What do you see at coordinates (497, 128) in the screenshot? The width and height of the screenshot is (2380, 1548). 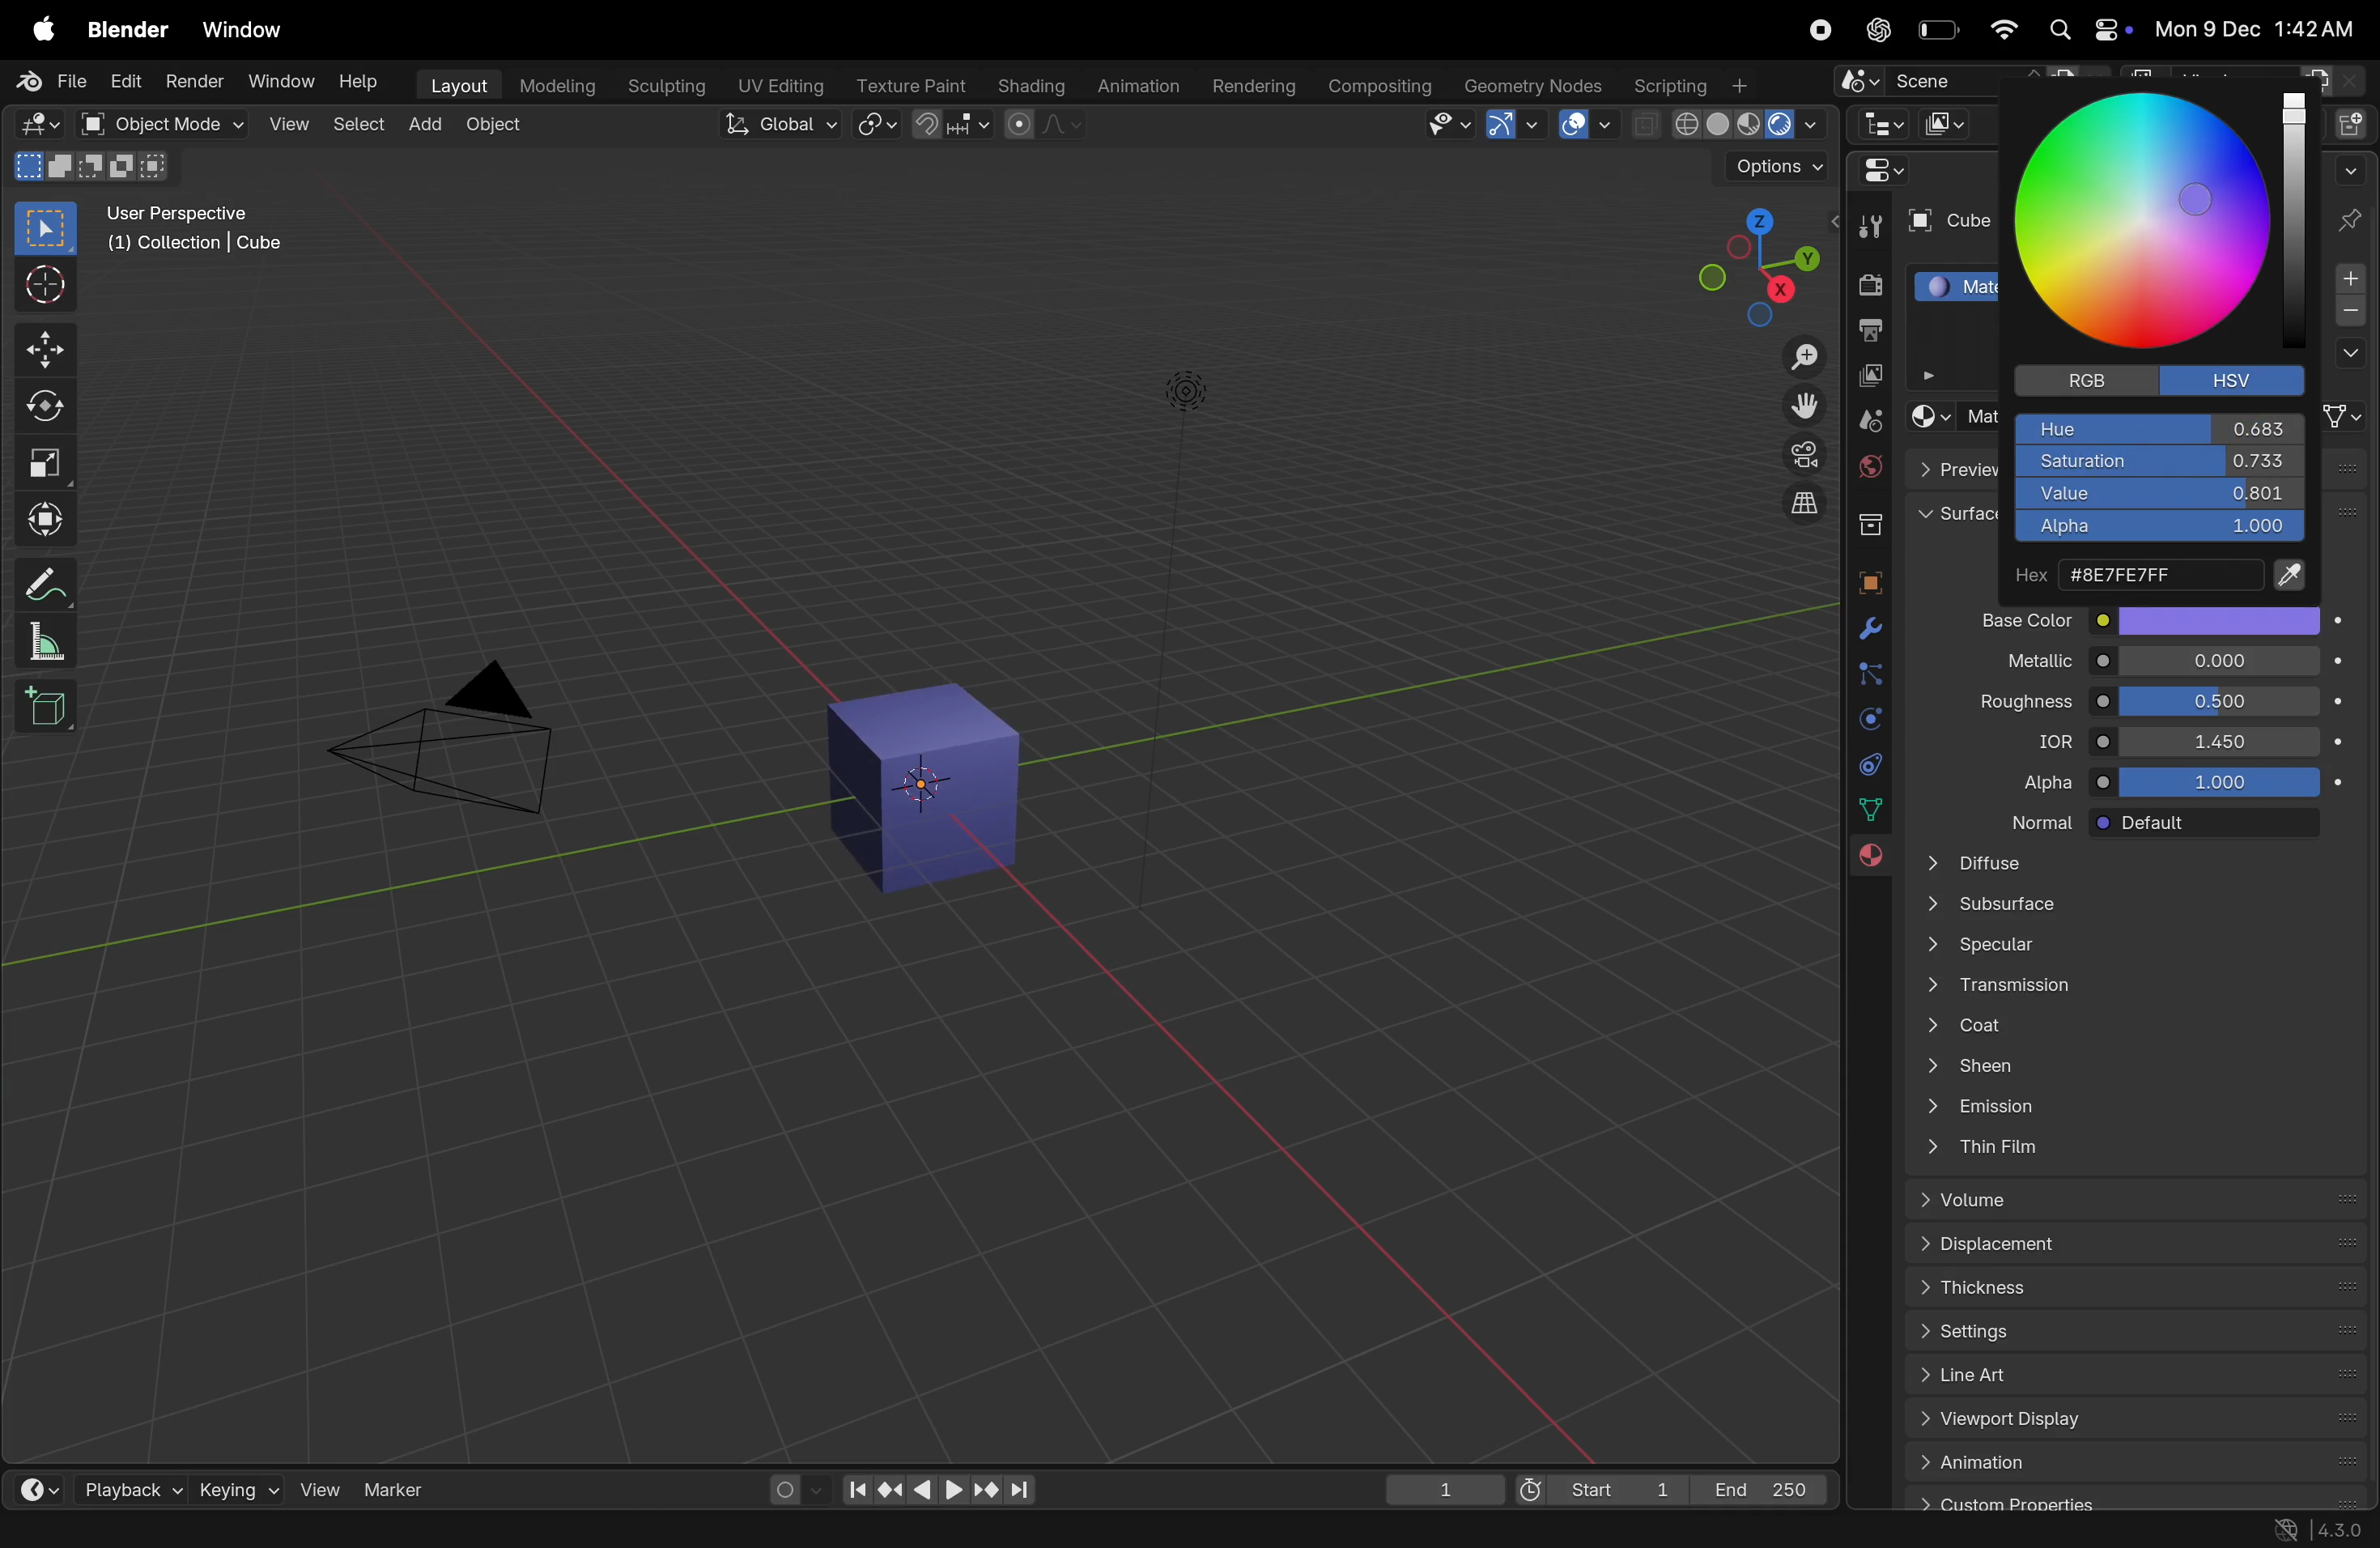 I see `object mode` at bounding box center [497, 128].